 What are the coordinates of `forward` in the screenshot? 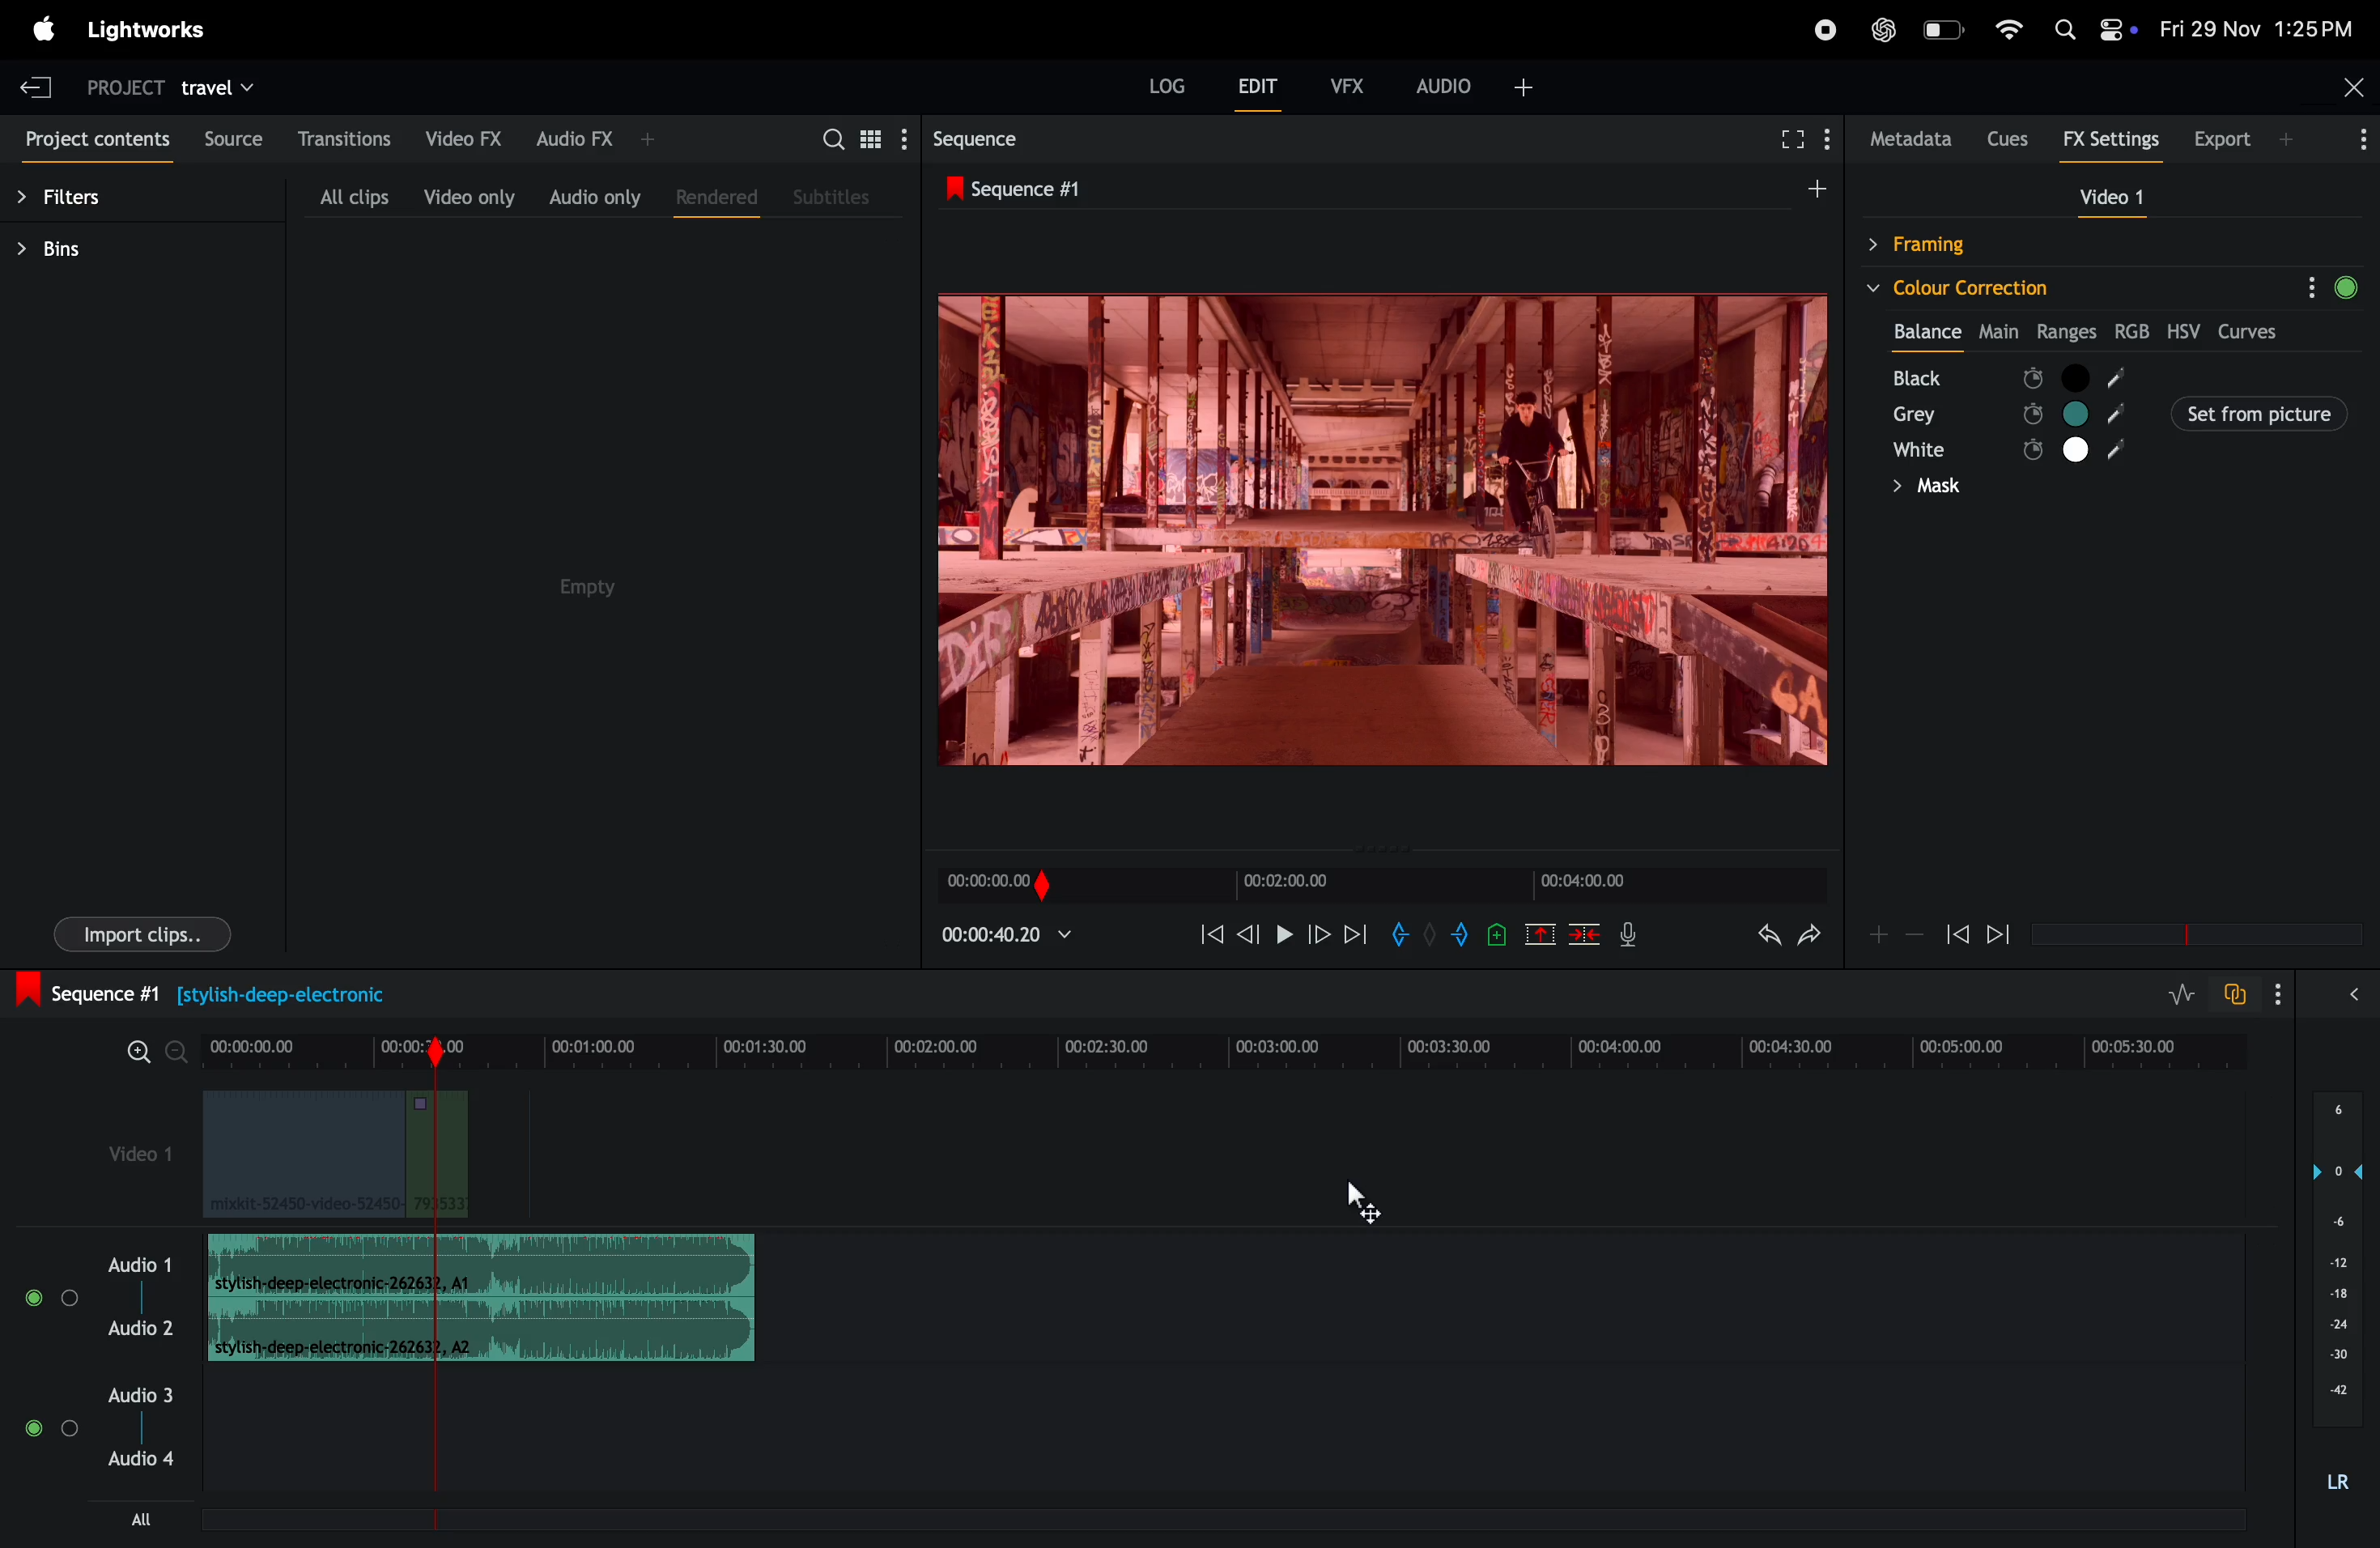 It's located at (1995, 937).